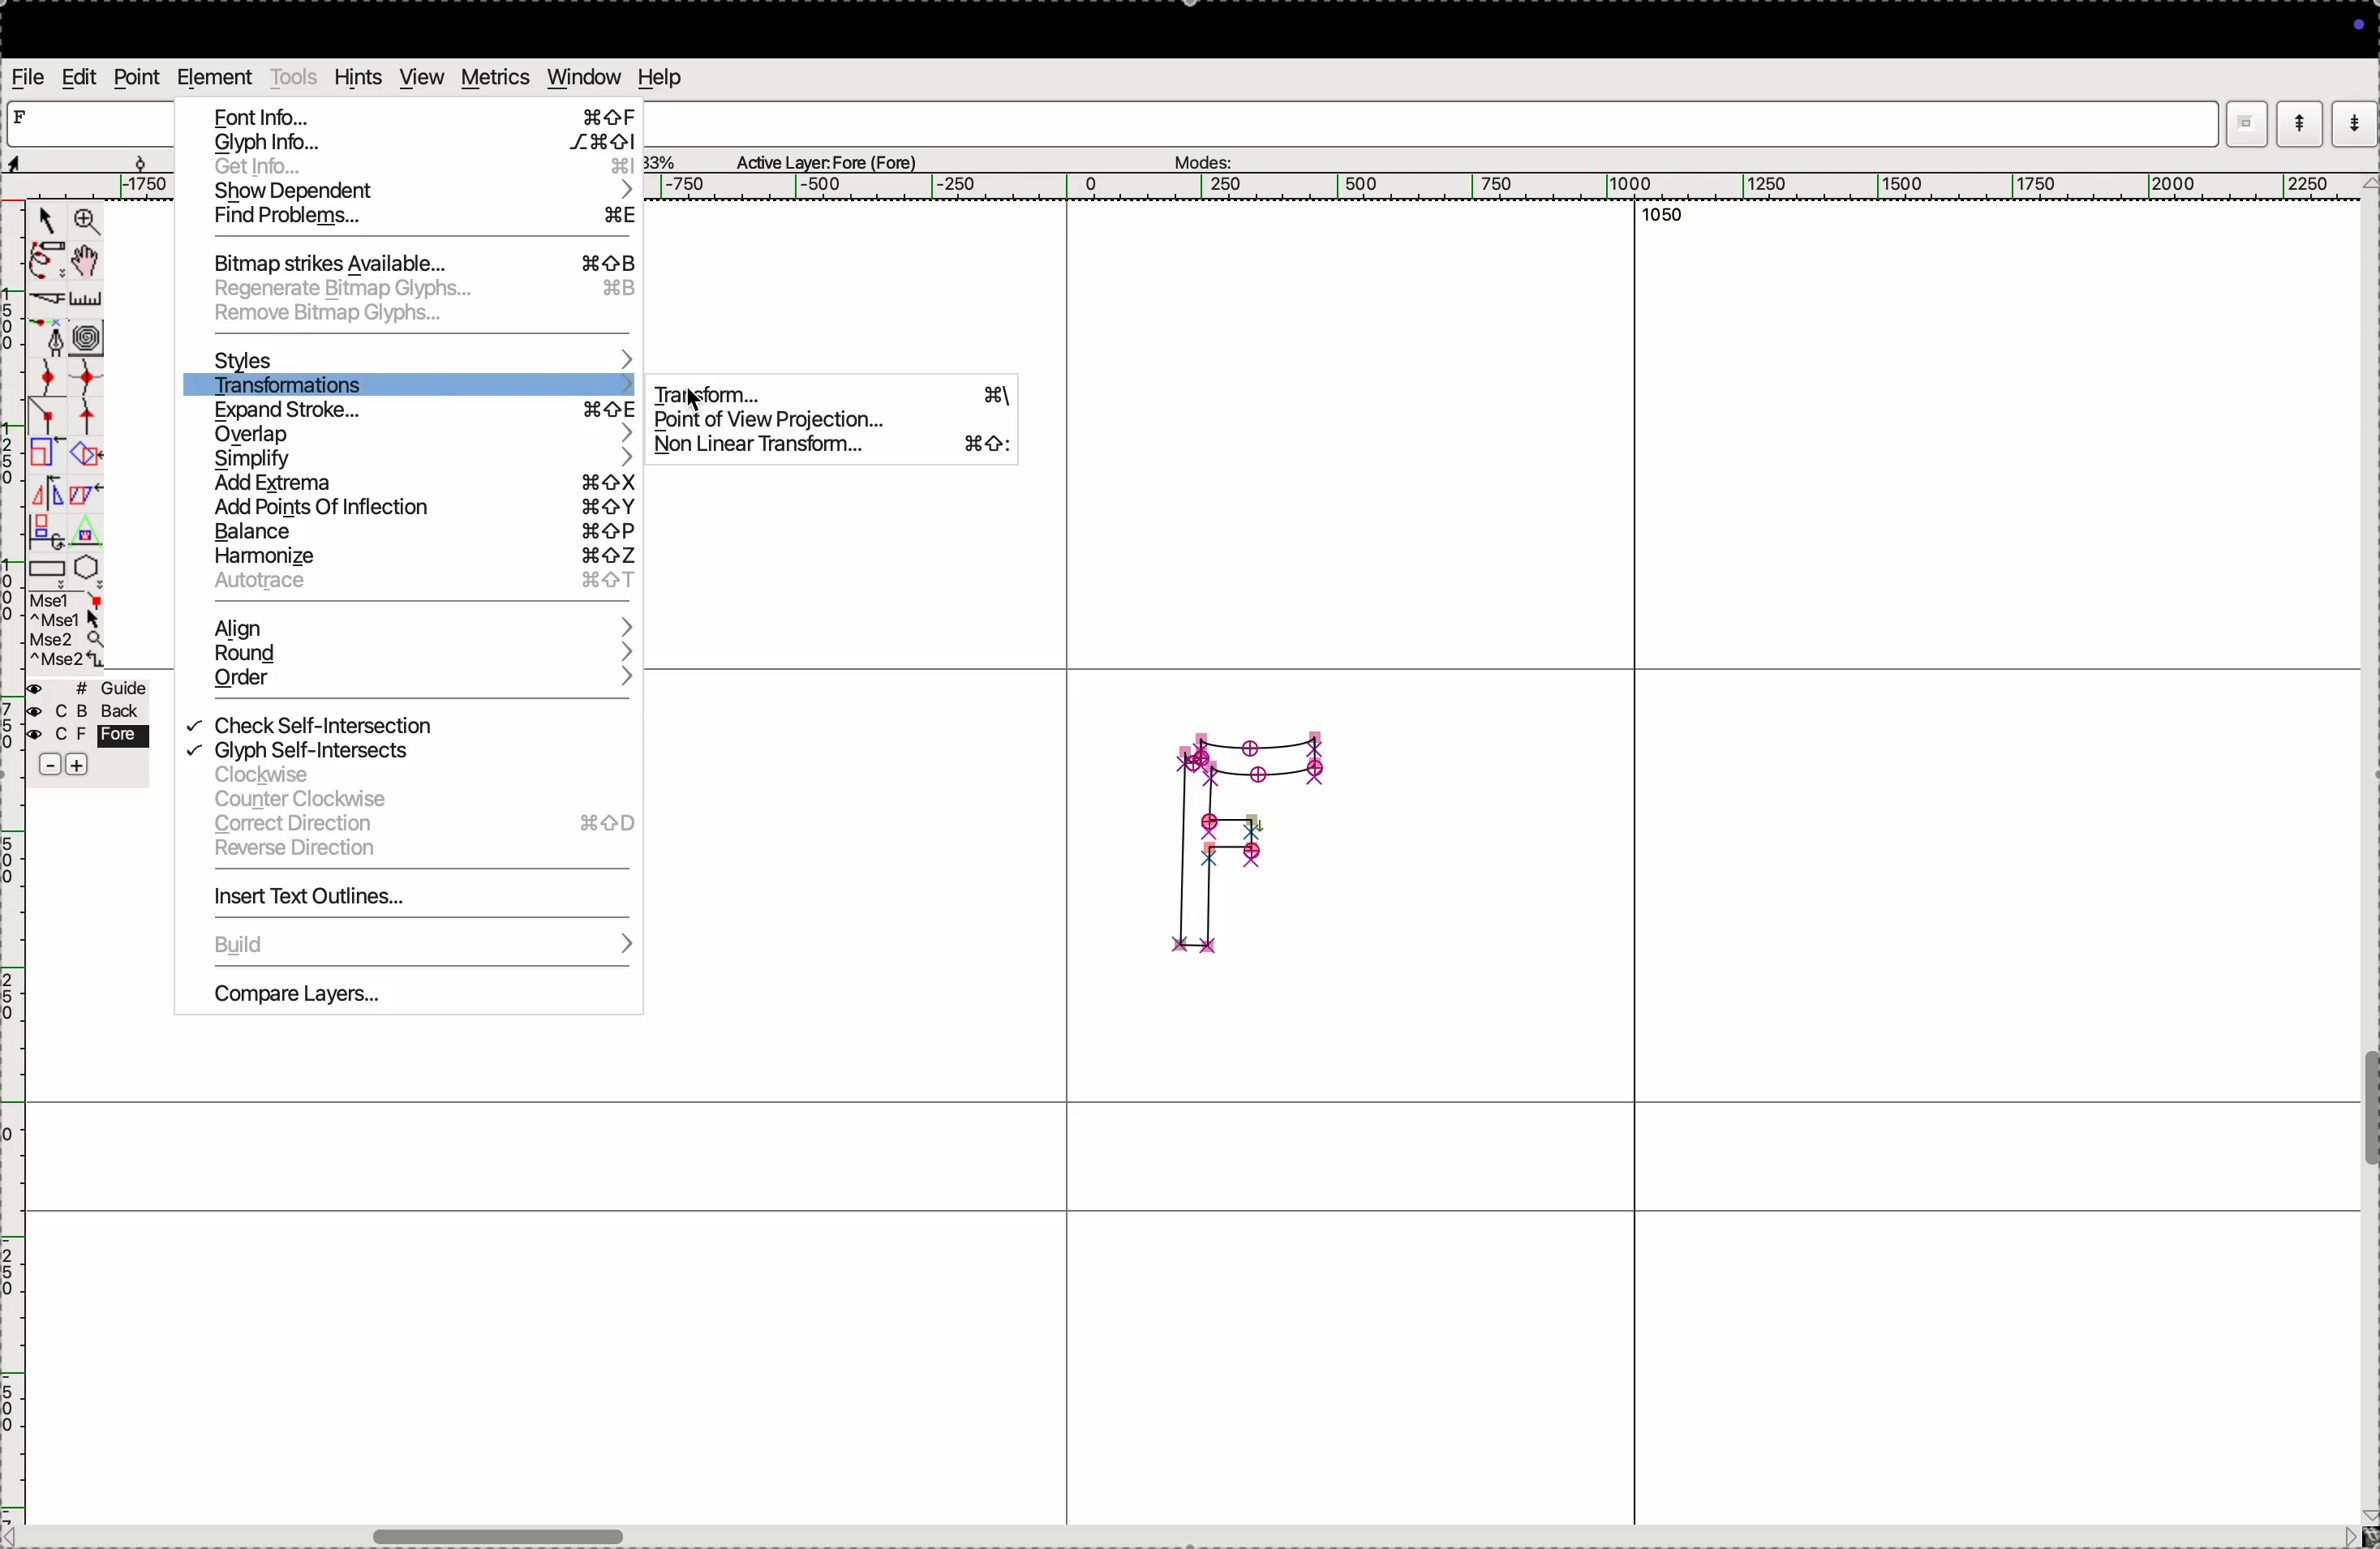 This screenshot has width=2380, height=1549. Describe the element at coordinates (421, 316) in the screenshot. I see `remove bit map glyph` at that location.